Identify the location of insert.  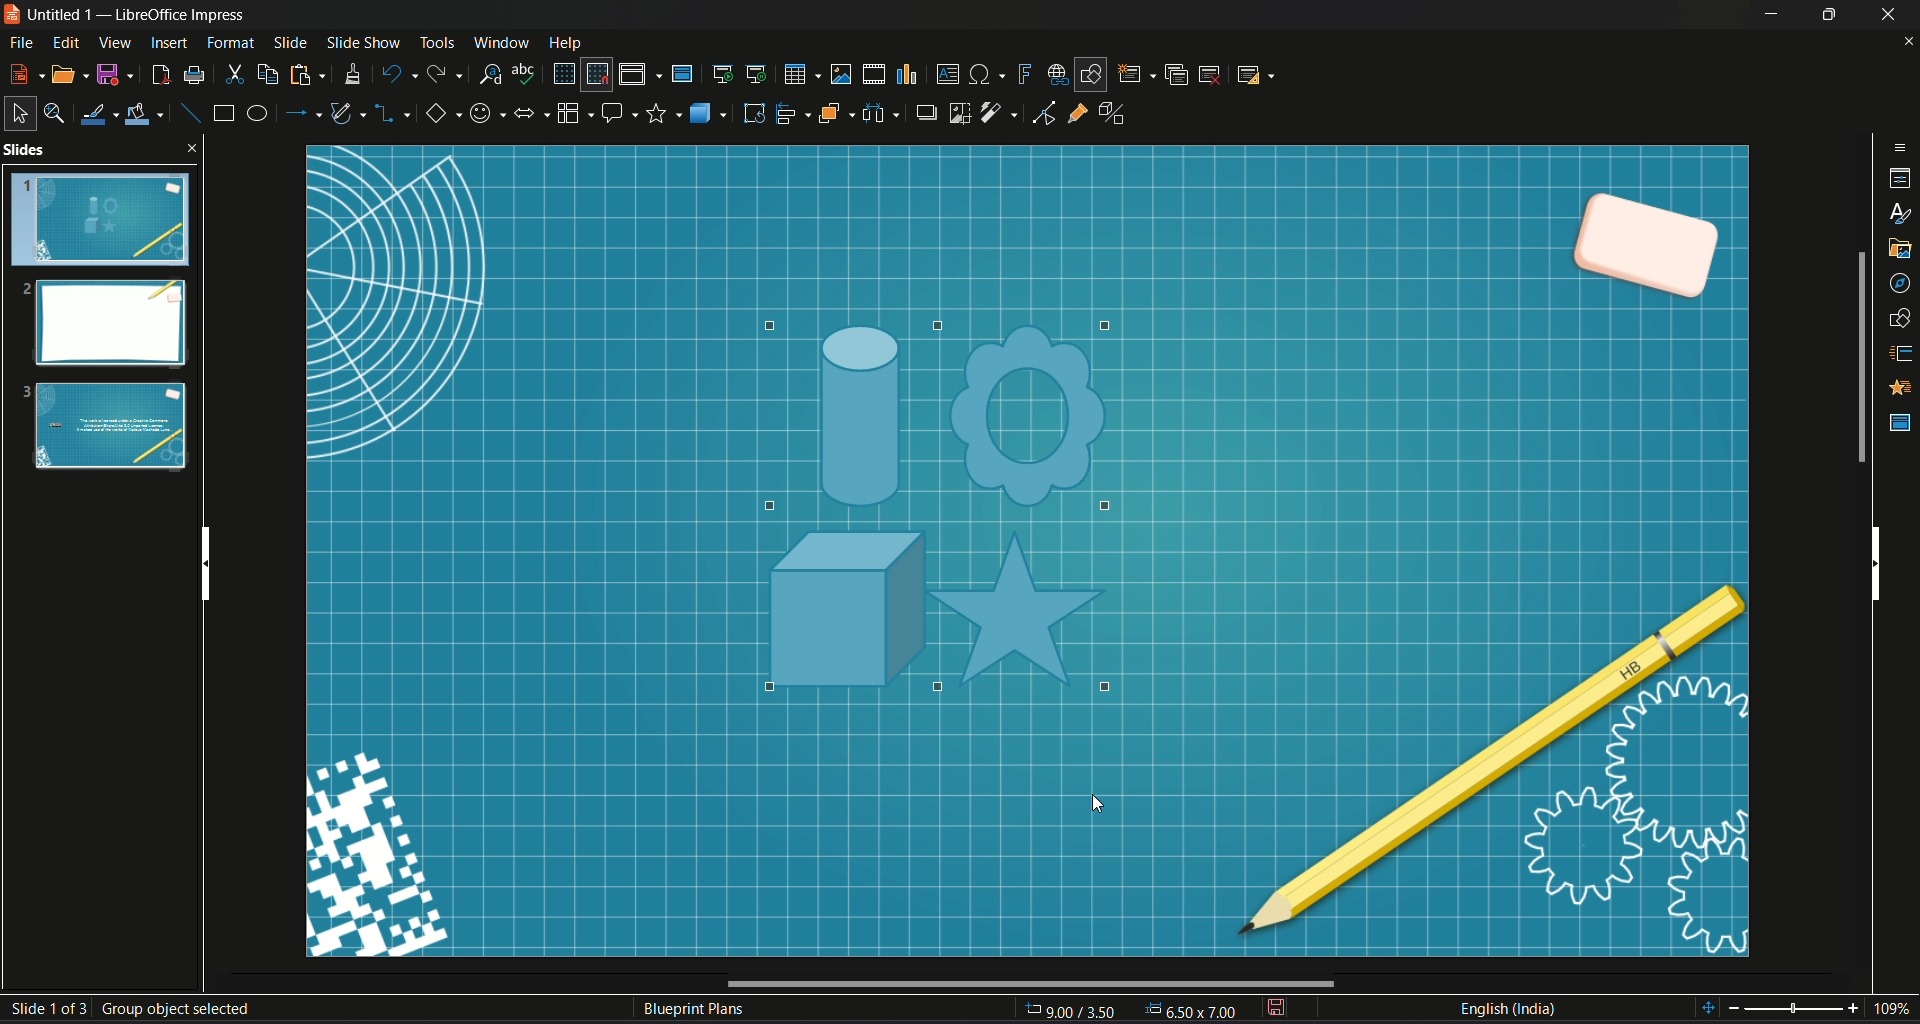
(167, 43).